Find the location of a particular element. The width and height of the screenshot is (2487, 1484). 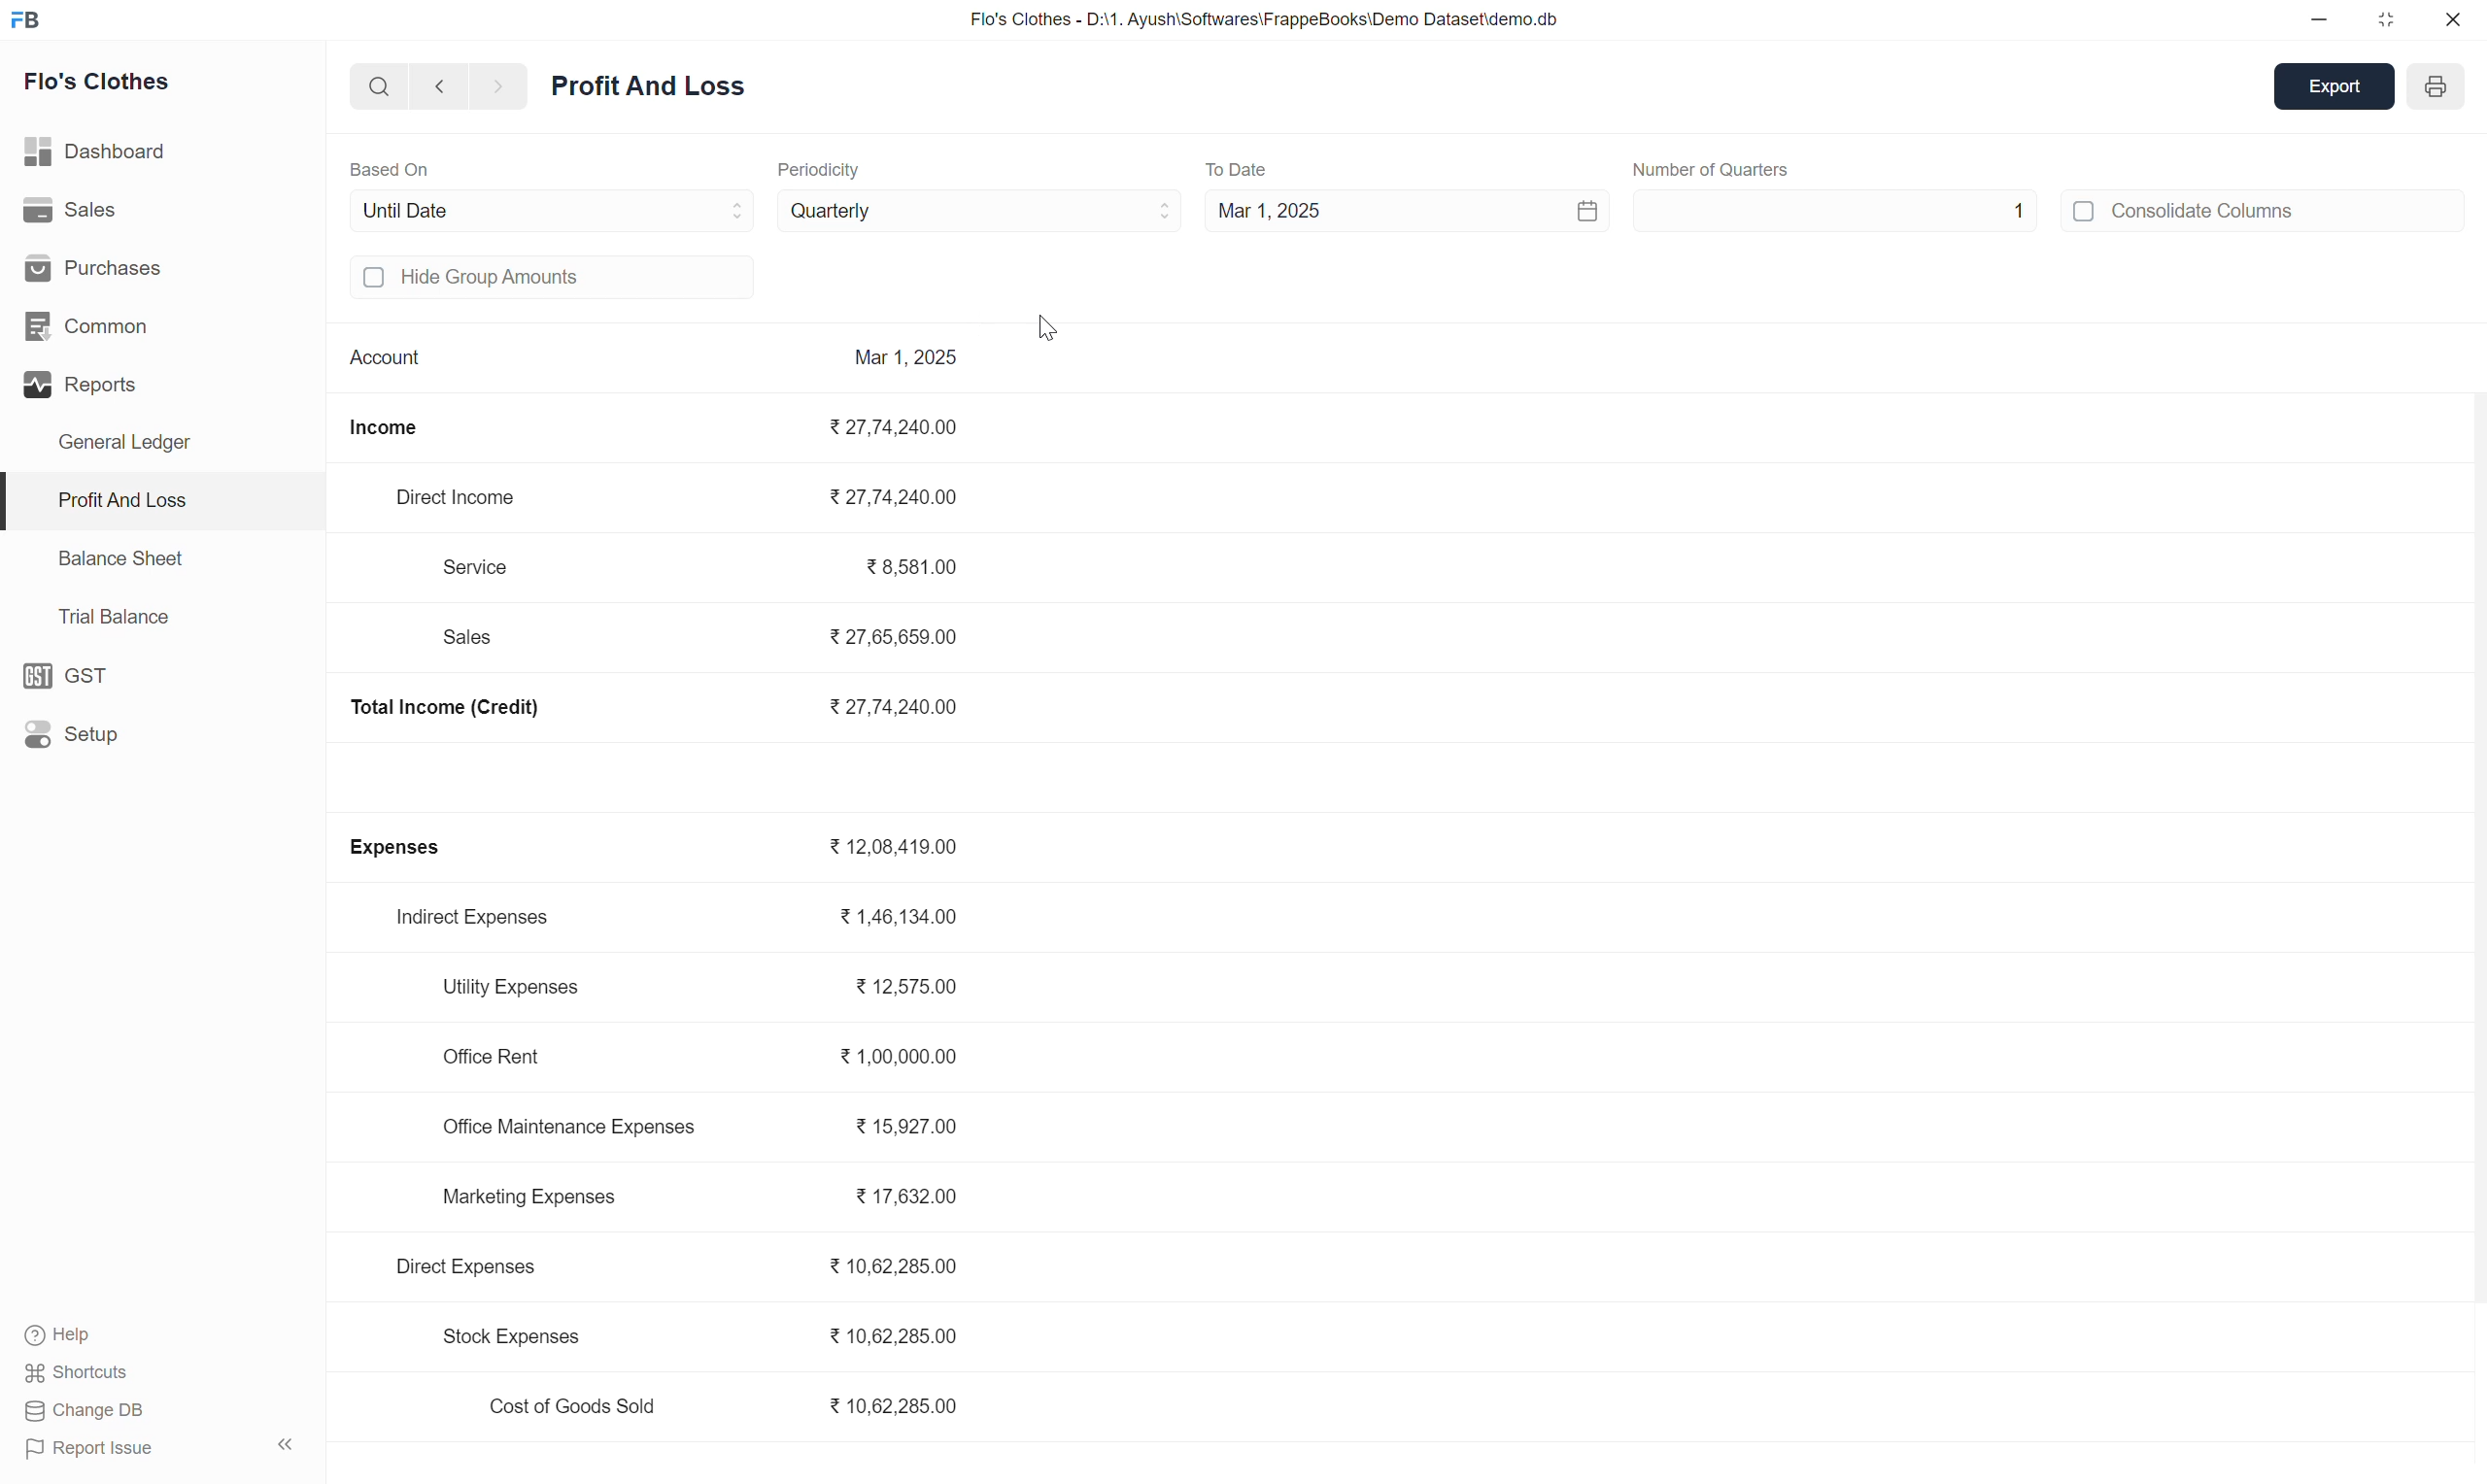

Office Maintenance Expenses is located at coordinates (560, 1131).